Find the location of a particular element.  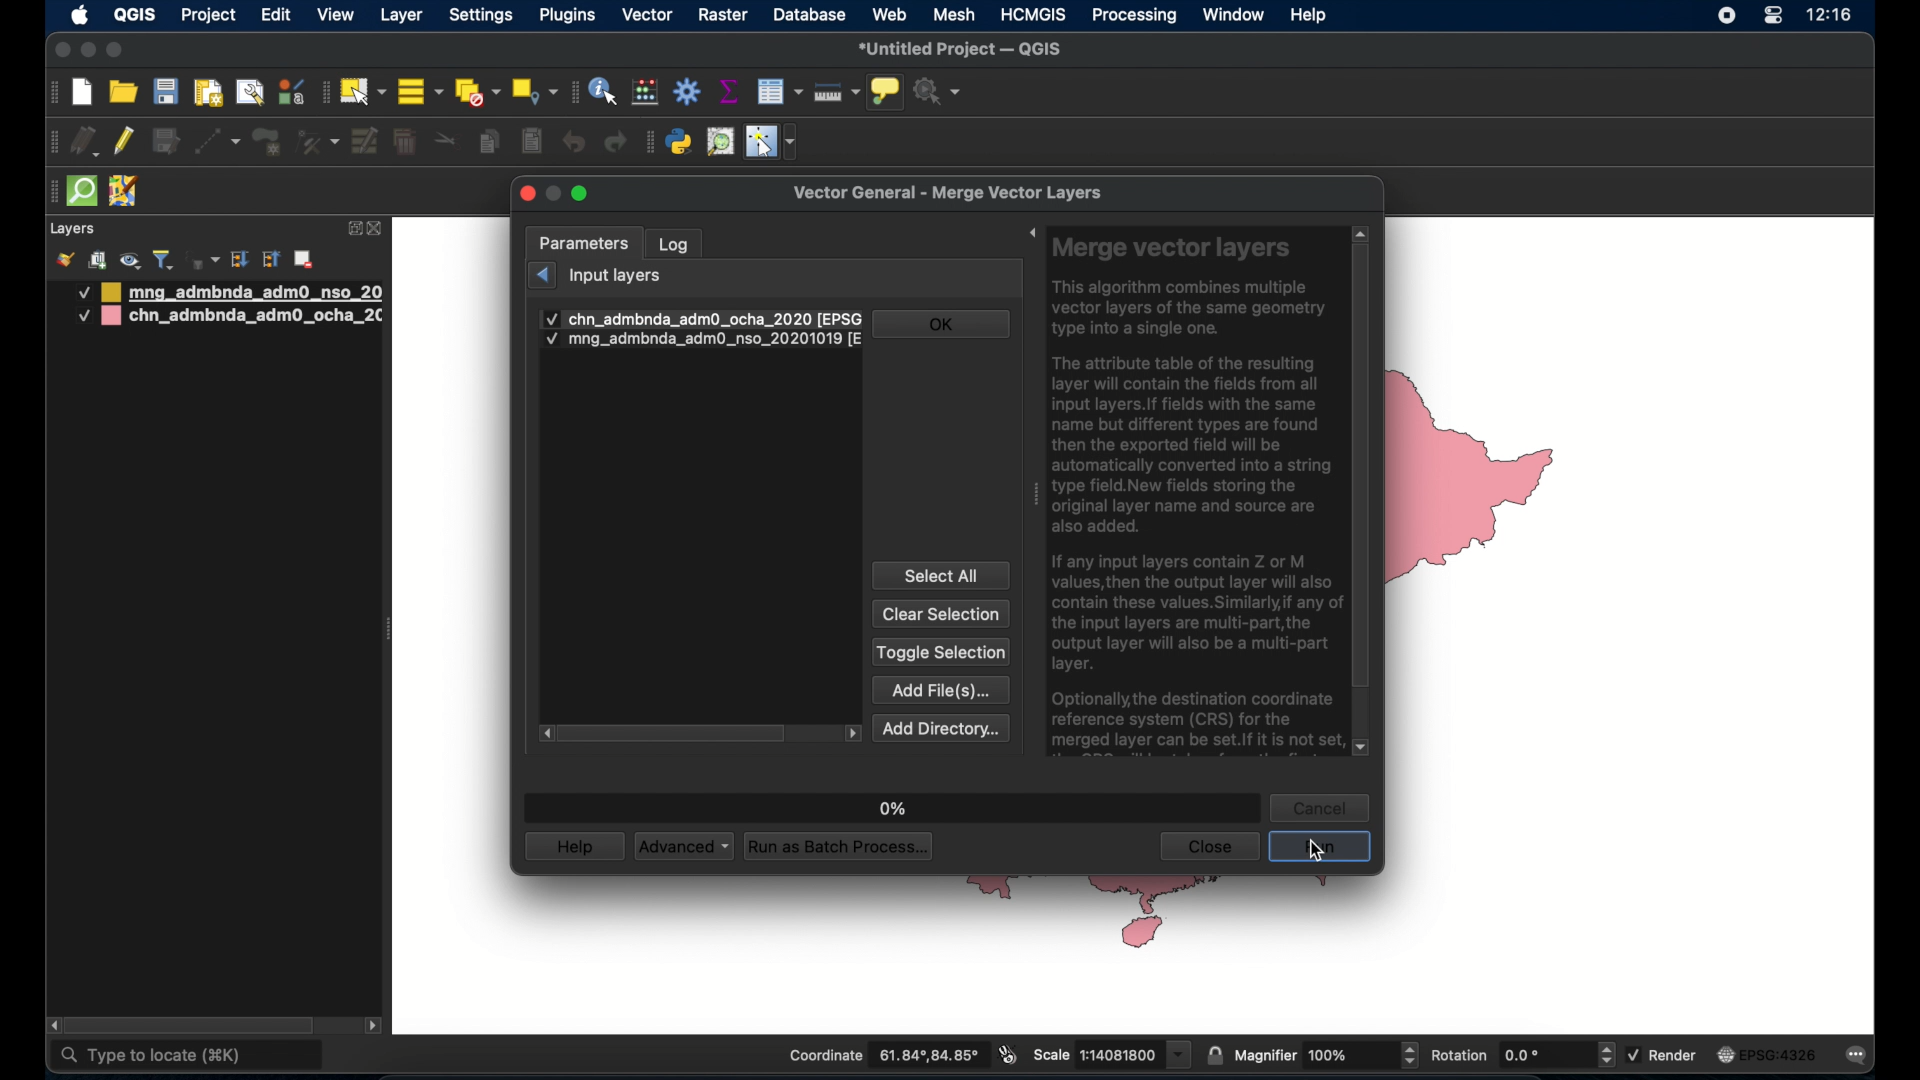

add group is located at coordinates (97, 260).